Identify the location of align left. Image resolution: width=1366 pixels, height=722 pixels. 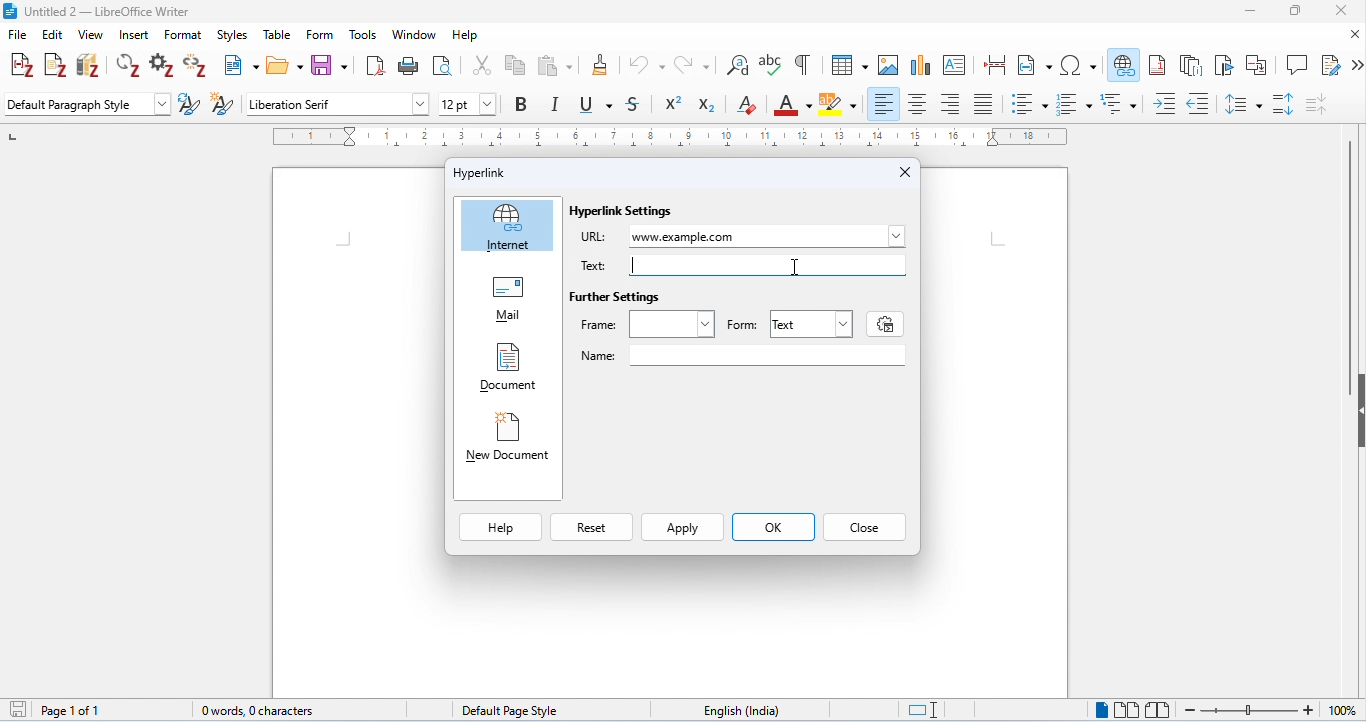
(884, 104).